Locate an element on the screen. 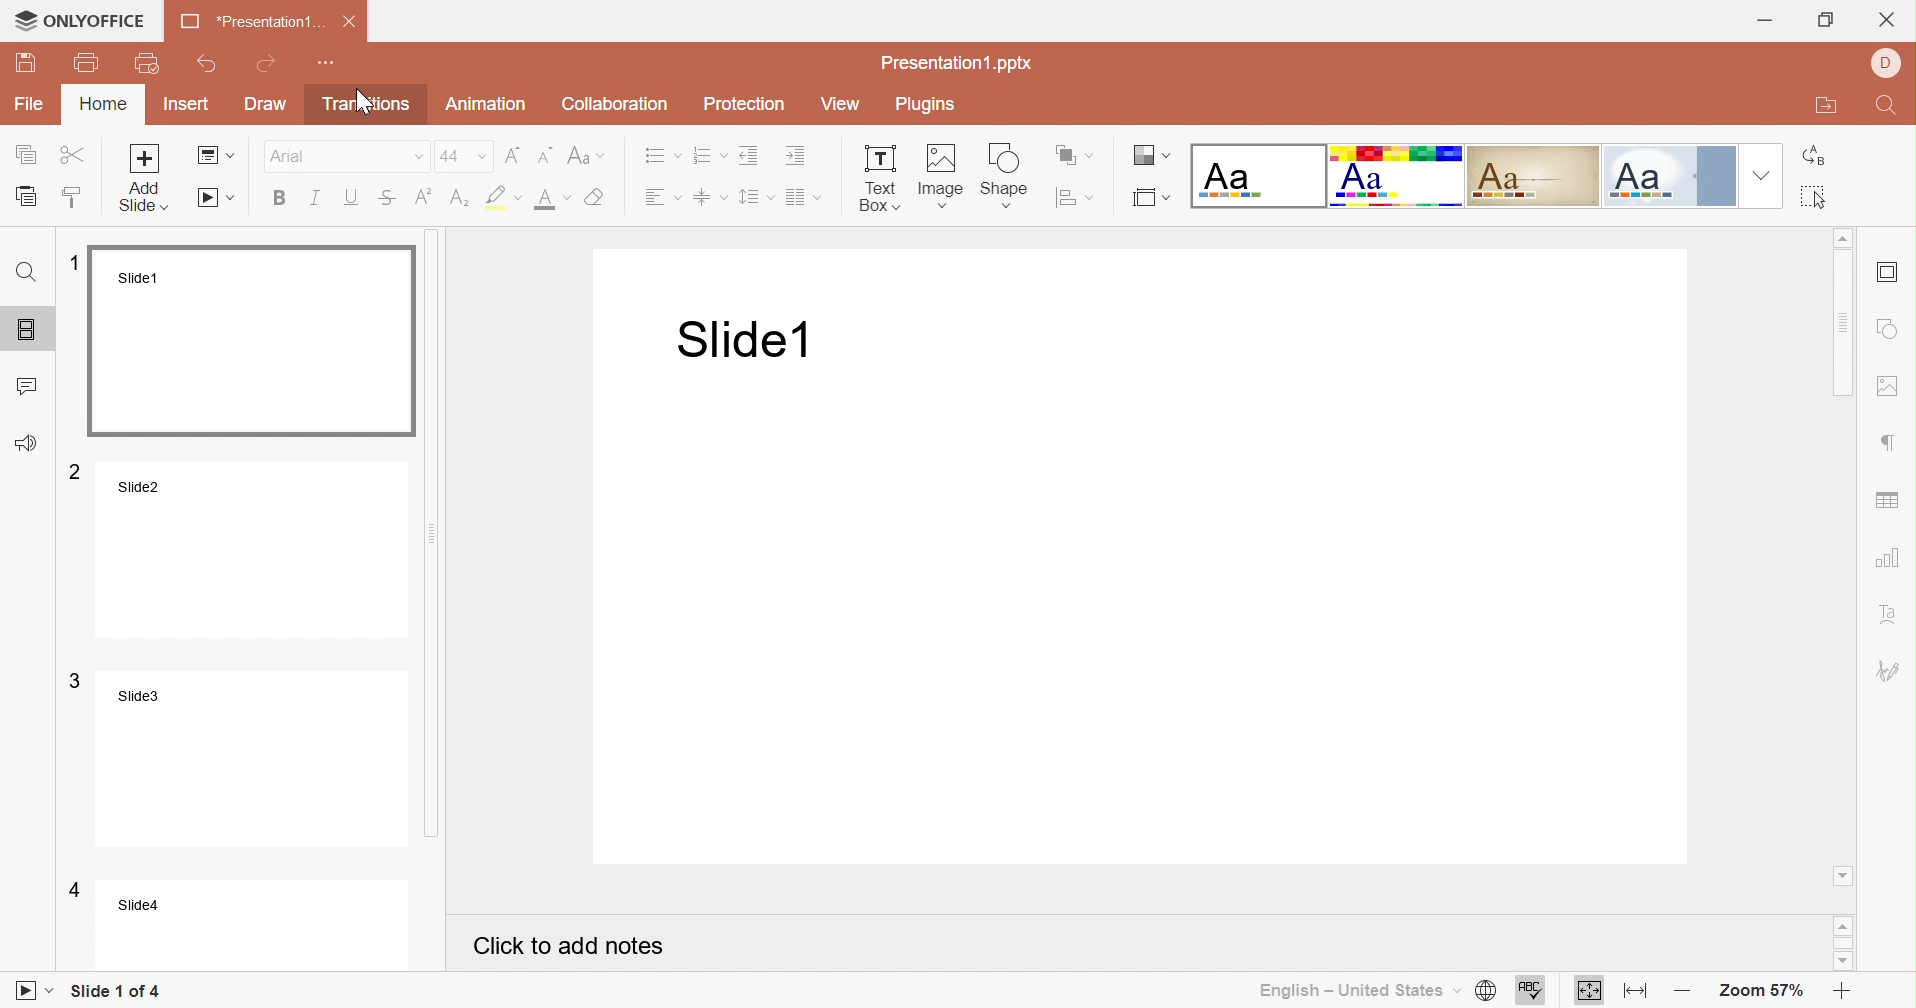 The width and height of the screenshot is (1916, 1008). Insert chart is located at coordinates (1890, 558).